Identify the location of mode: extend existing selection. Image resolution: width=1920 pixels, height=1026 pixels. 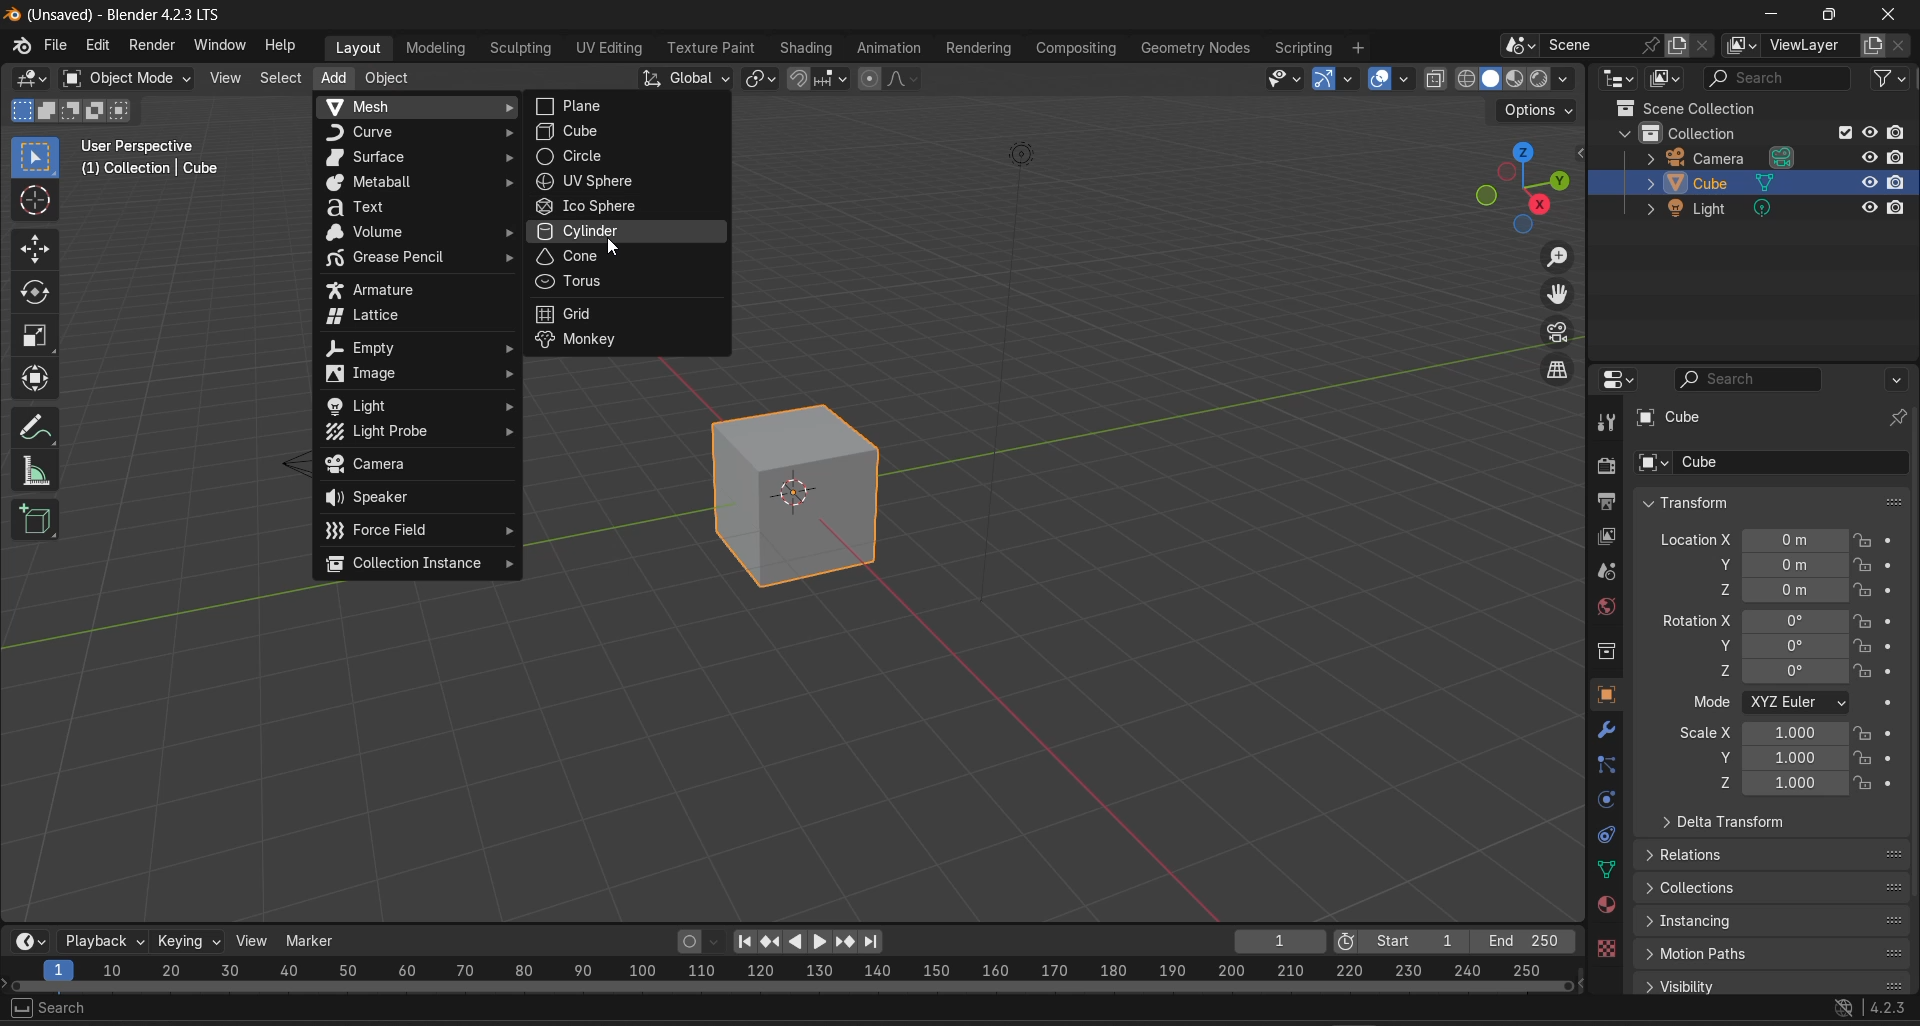
(46, 111).